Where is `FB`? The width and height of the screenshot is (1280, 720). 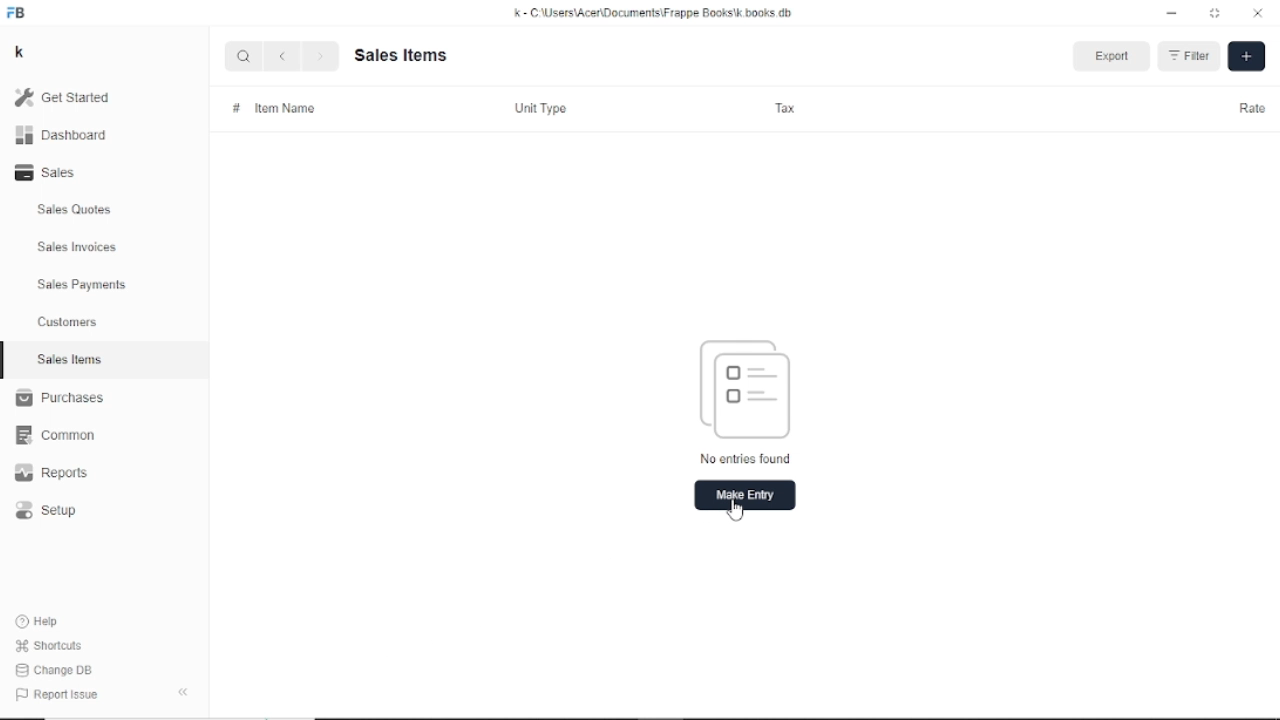
FB is located at coordinates (18, 14).